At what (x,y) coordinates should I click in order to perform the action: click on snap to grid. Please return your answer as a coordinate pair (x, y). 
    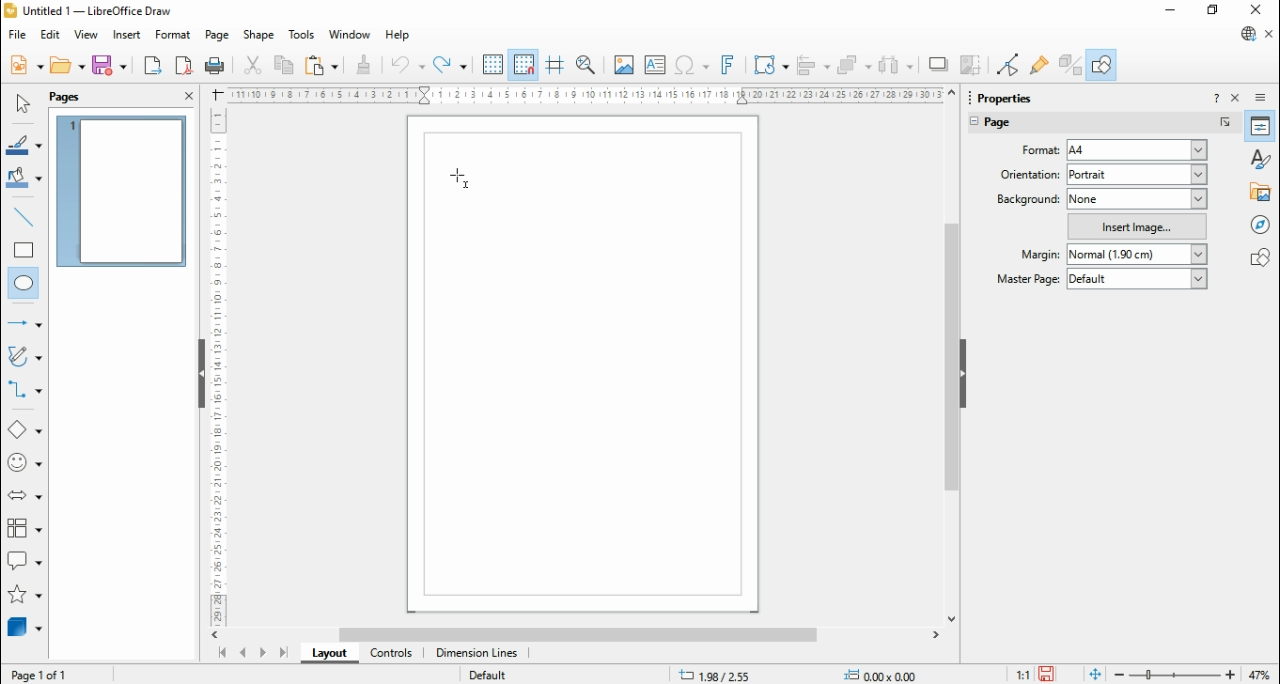
    Looking at the image, I should click on (525, 64).